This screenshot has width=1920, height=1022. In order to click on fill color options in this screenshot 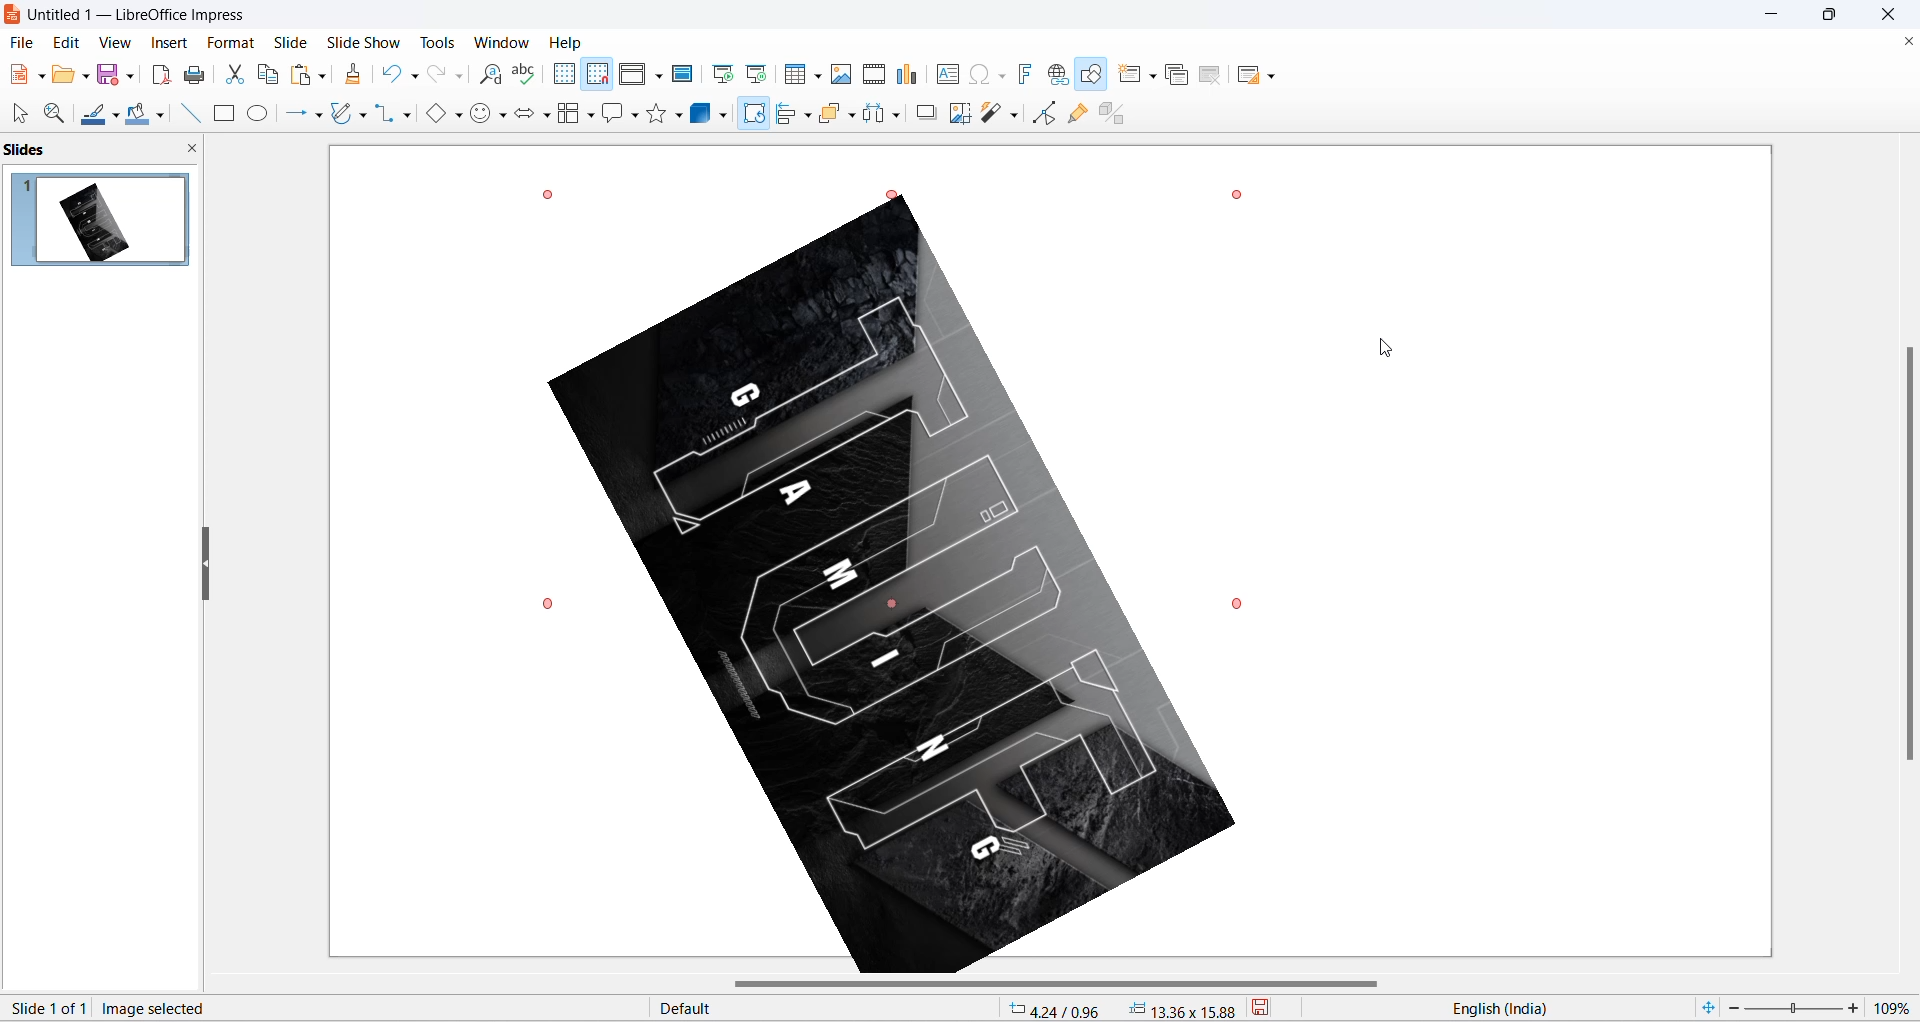, I will do `click(159, 117)`.